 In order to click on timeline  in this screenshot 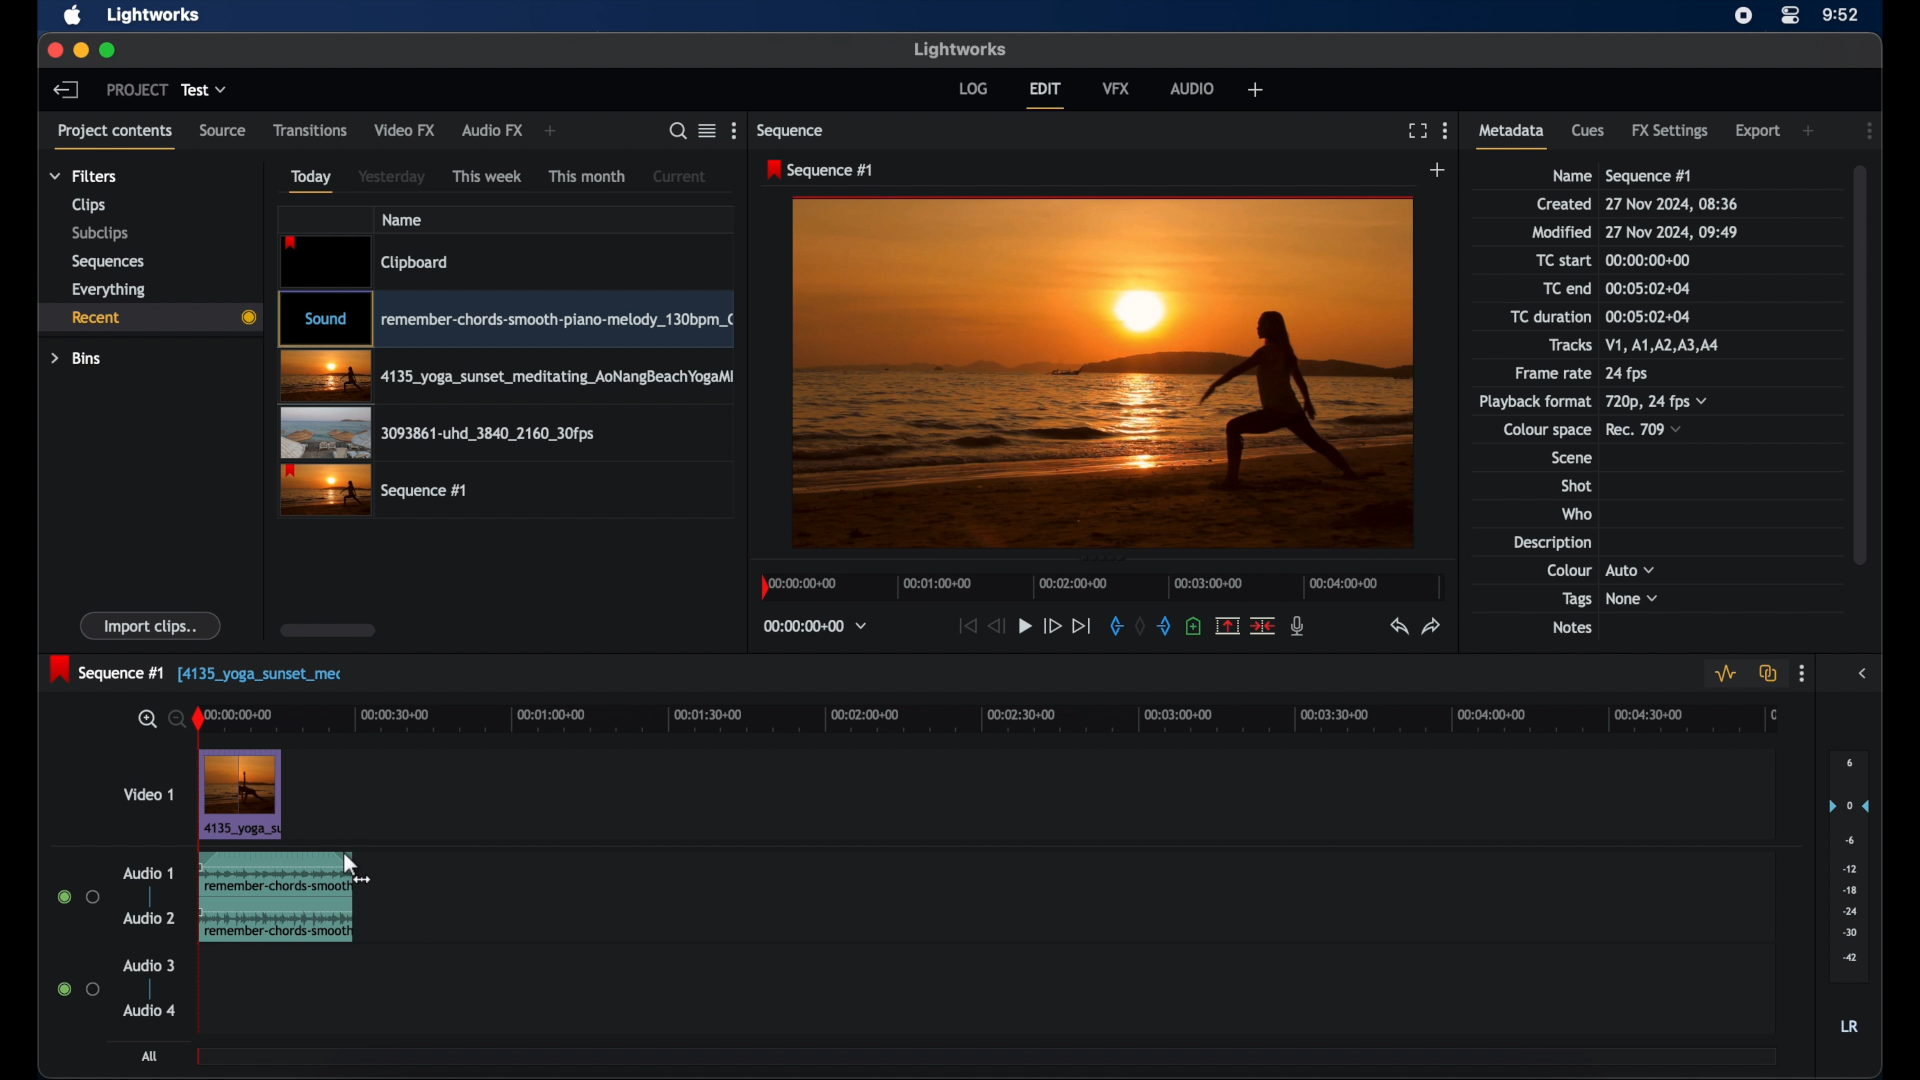, I will do `click(1001, 720)`.